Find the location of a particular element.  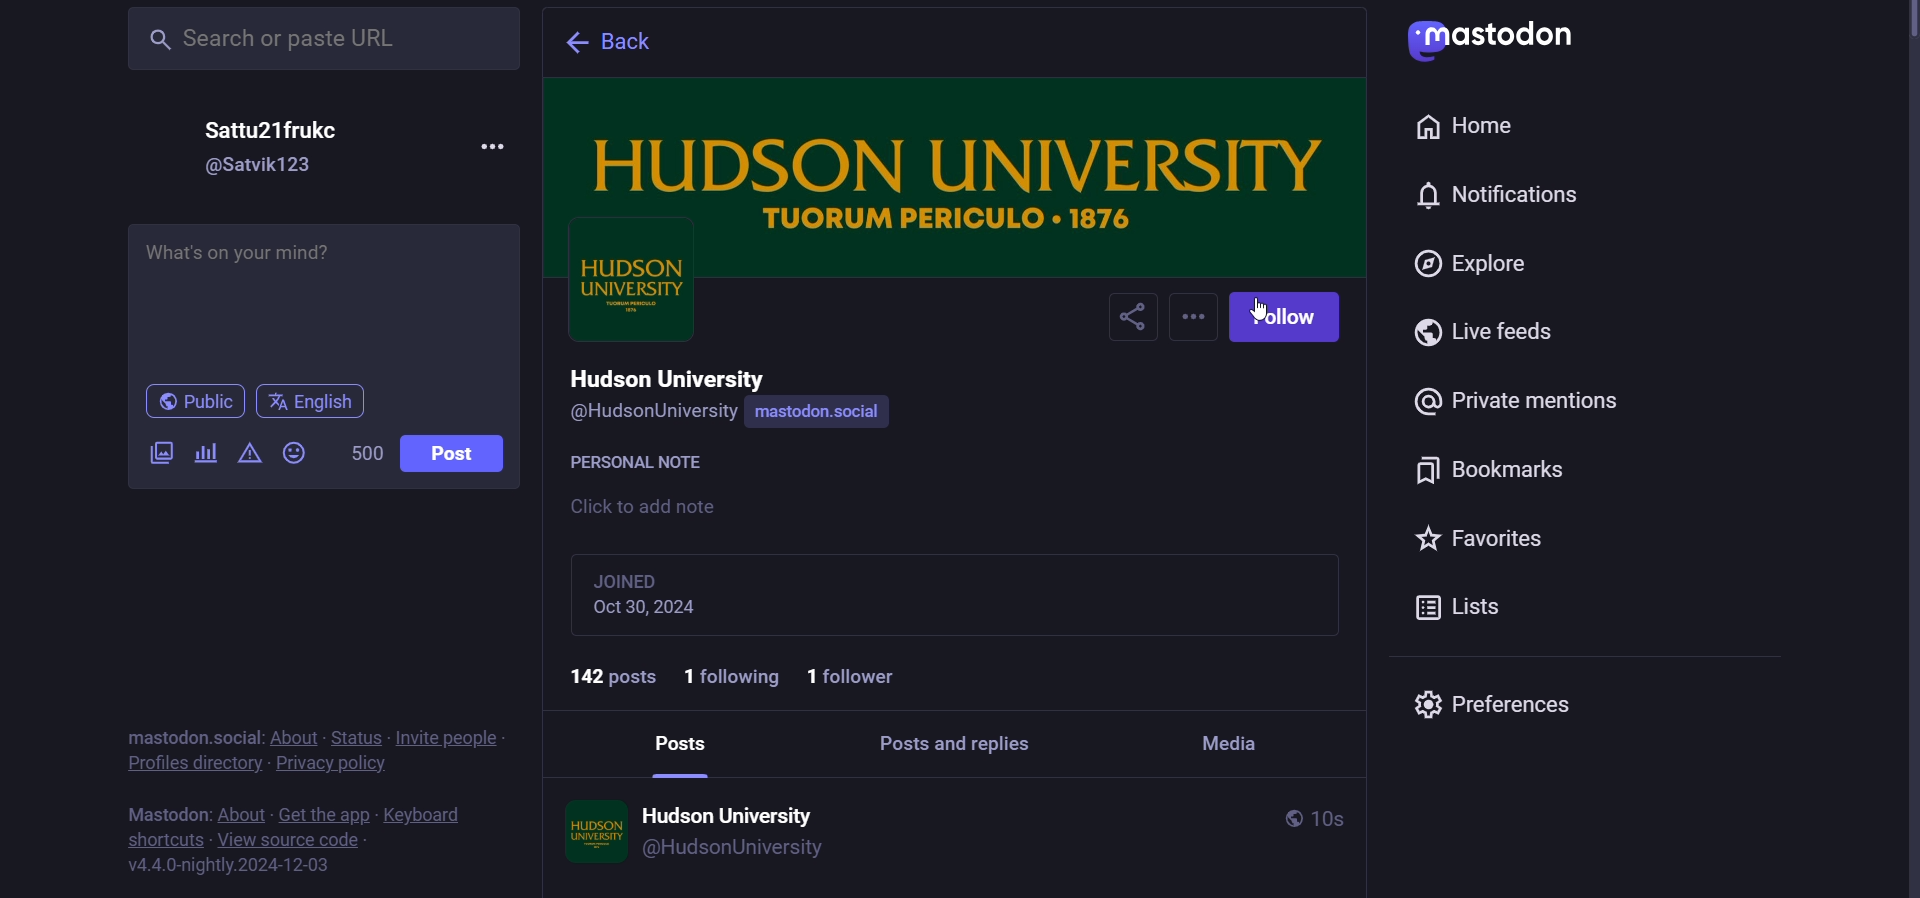

media is located at coordinates (1232, 737).